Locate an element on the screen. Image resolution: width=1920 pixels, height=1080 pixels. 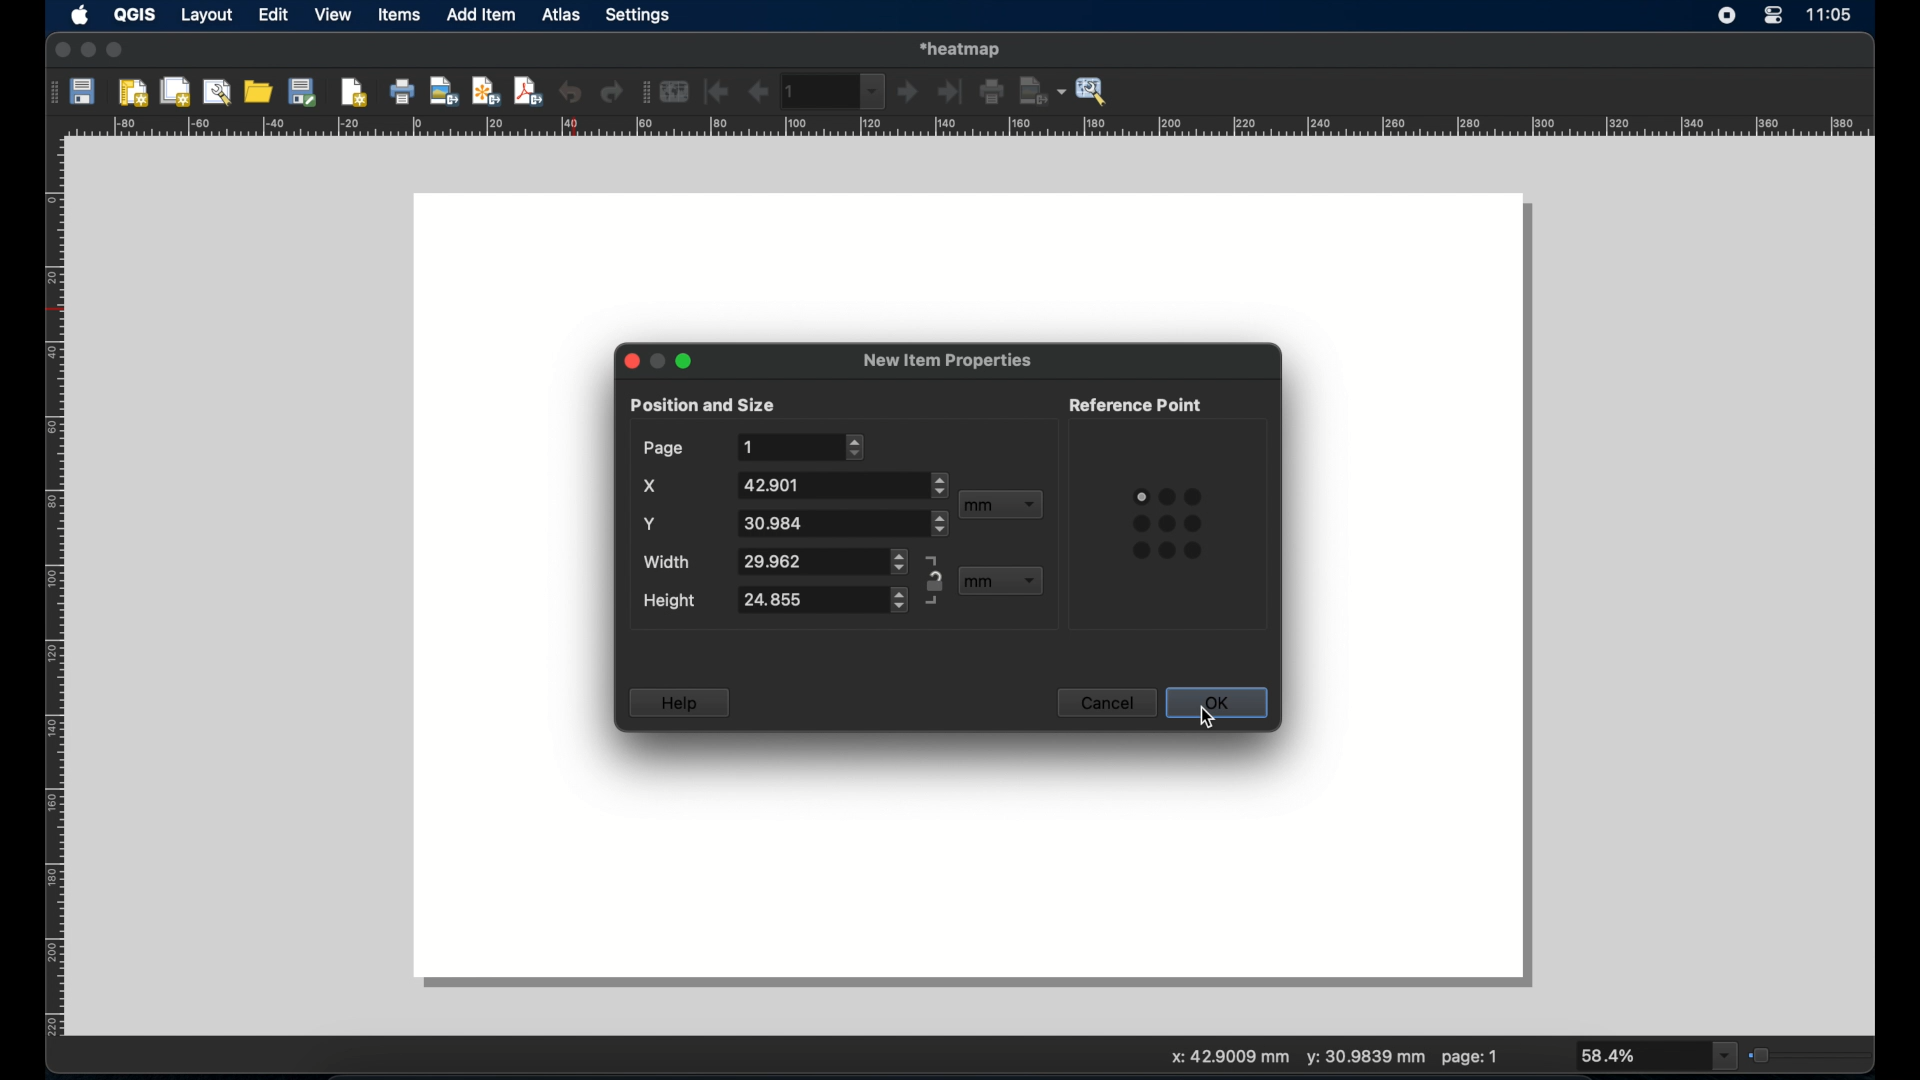
Y is located at coordinates (653, 522).